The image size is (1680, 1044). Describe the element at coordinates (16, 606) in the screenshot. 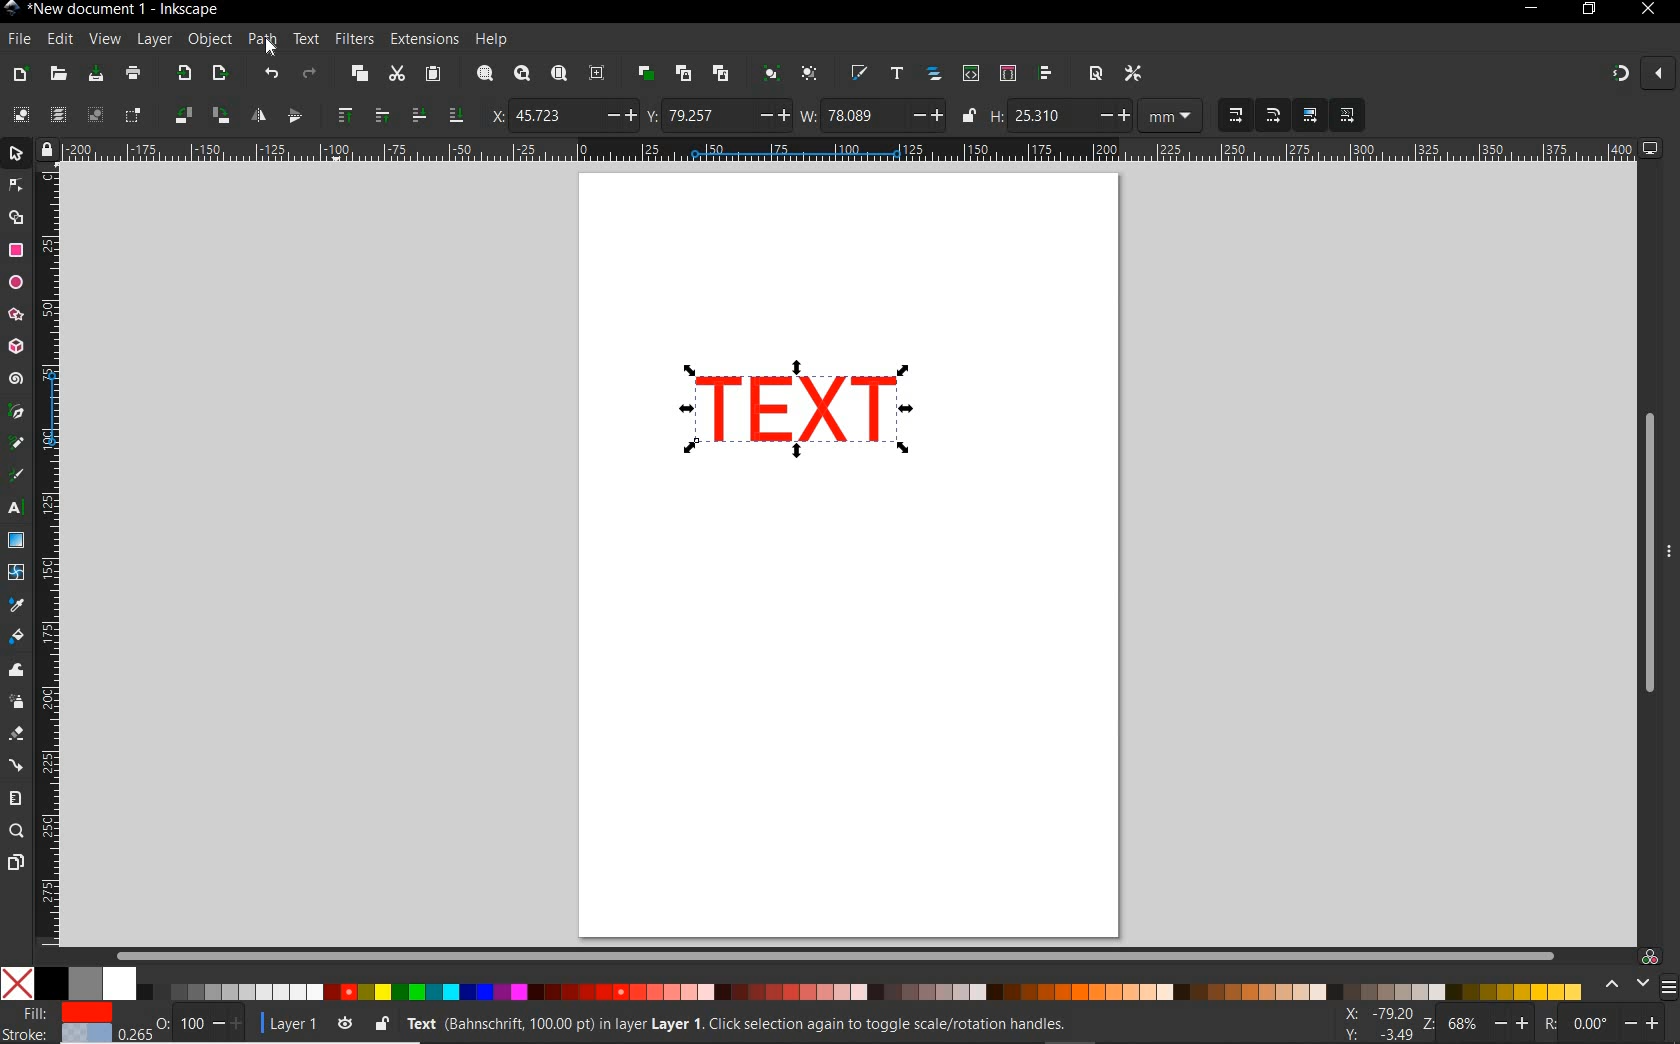

I see `DROPPER TOOL` at that location.